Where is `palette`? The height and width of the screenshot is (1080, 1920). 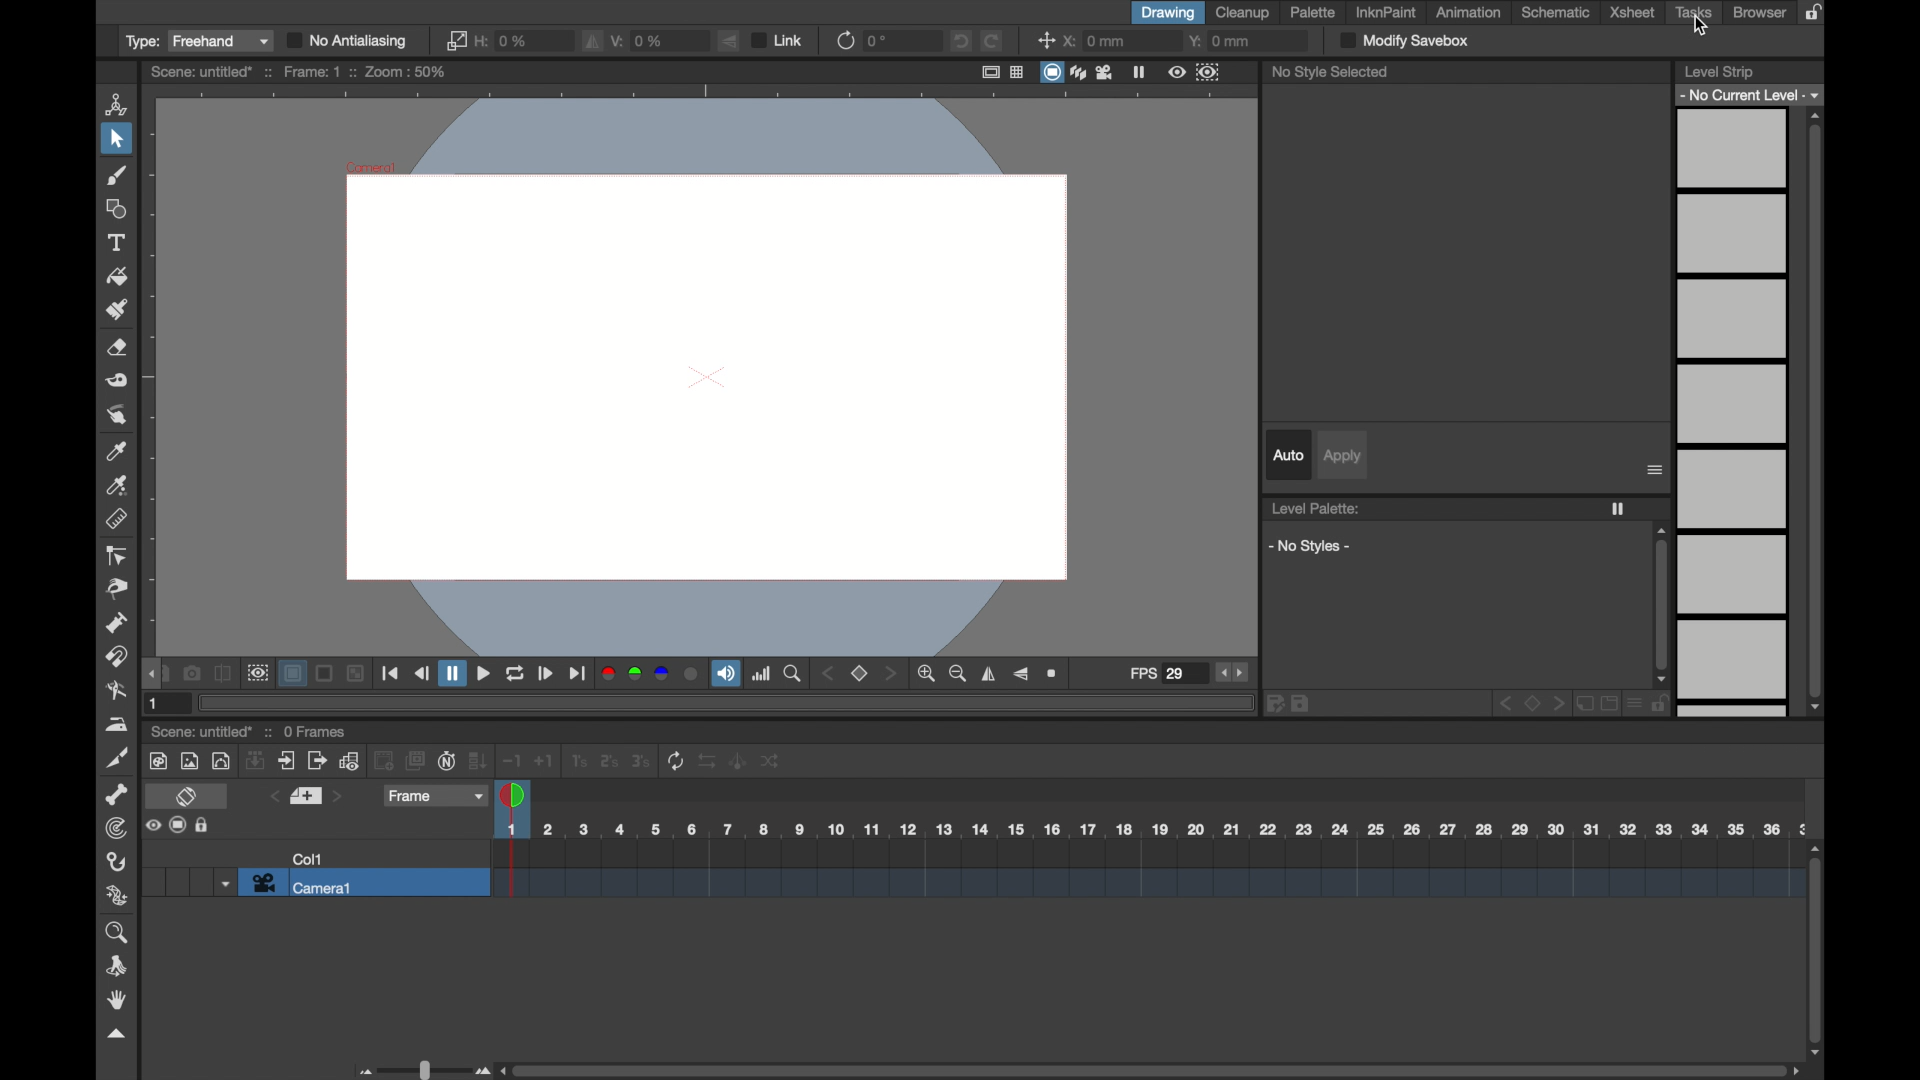 palette is located at coordinates (1313, 13).